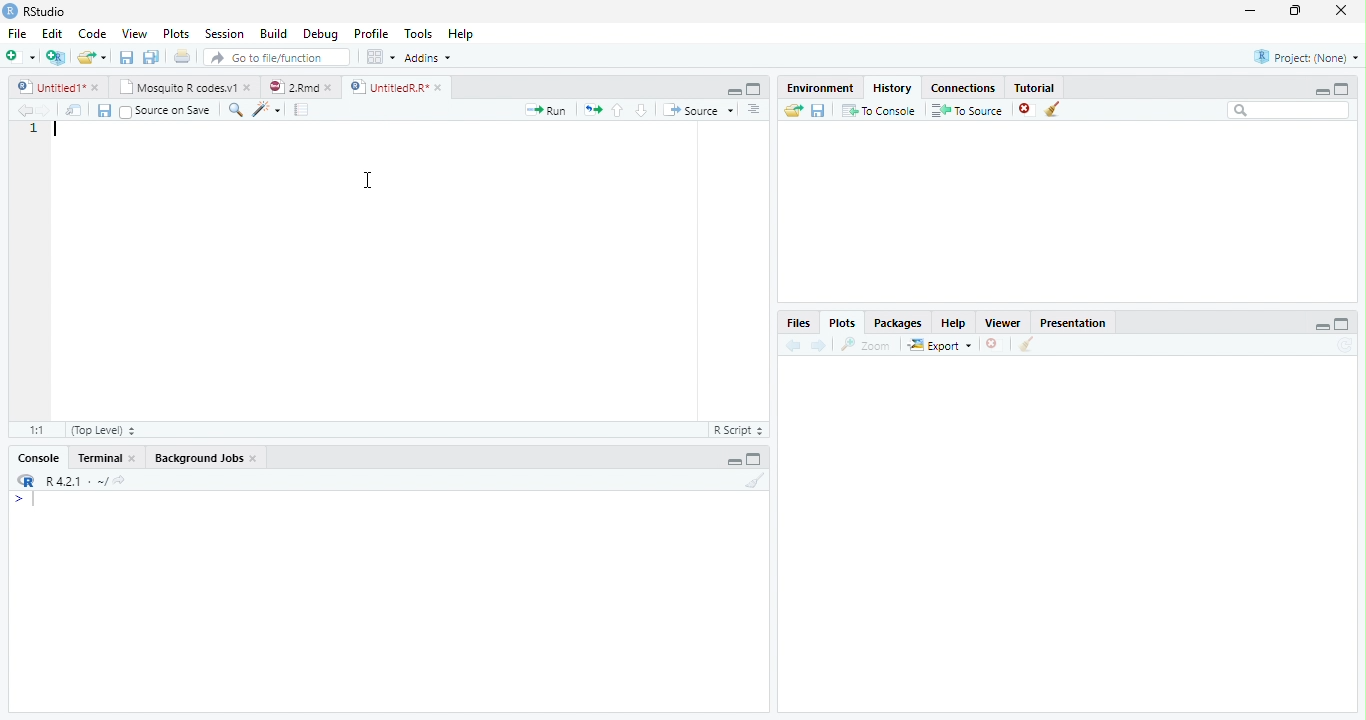 The image size is (1366, 720). Describe the element at coordinates (953, 325) in the screenshot. I see `Help` at that location.